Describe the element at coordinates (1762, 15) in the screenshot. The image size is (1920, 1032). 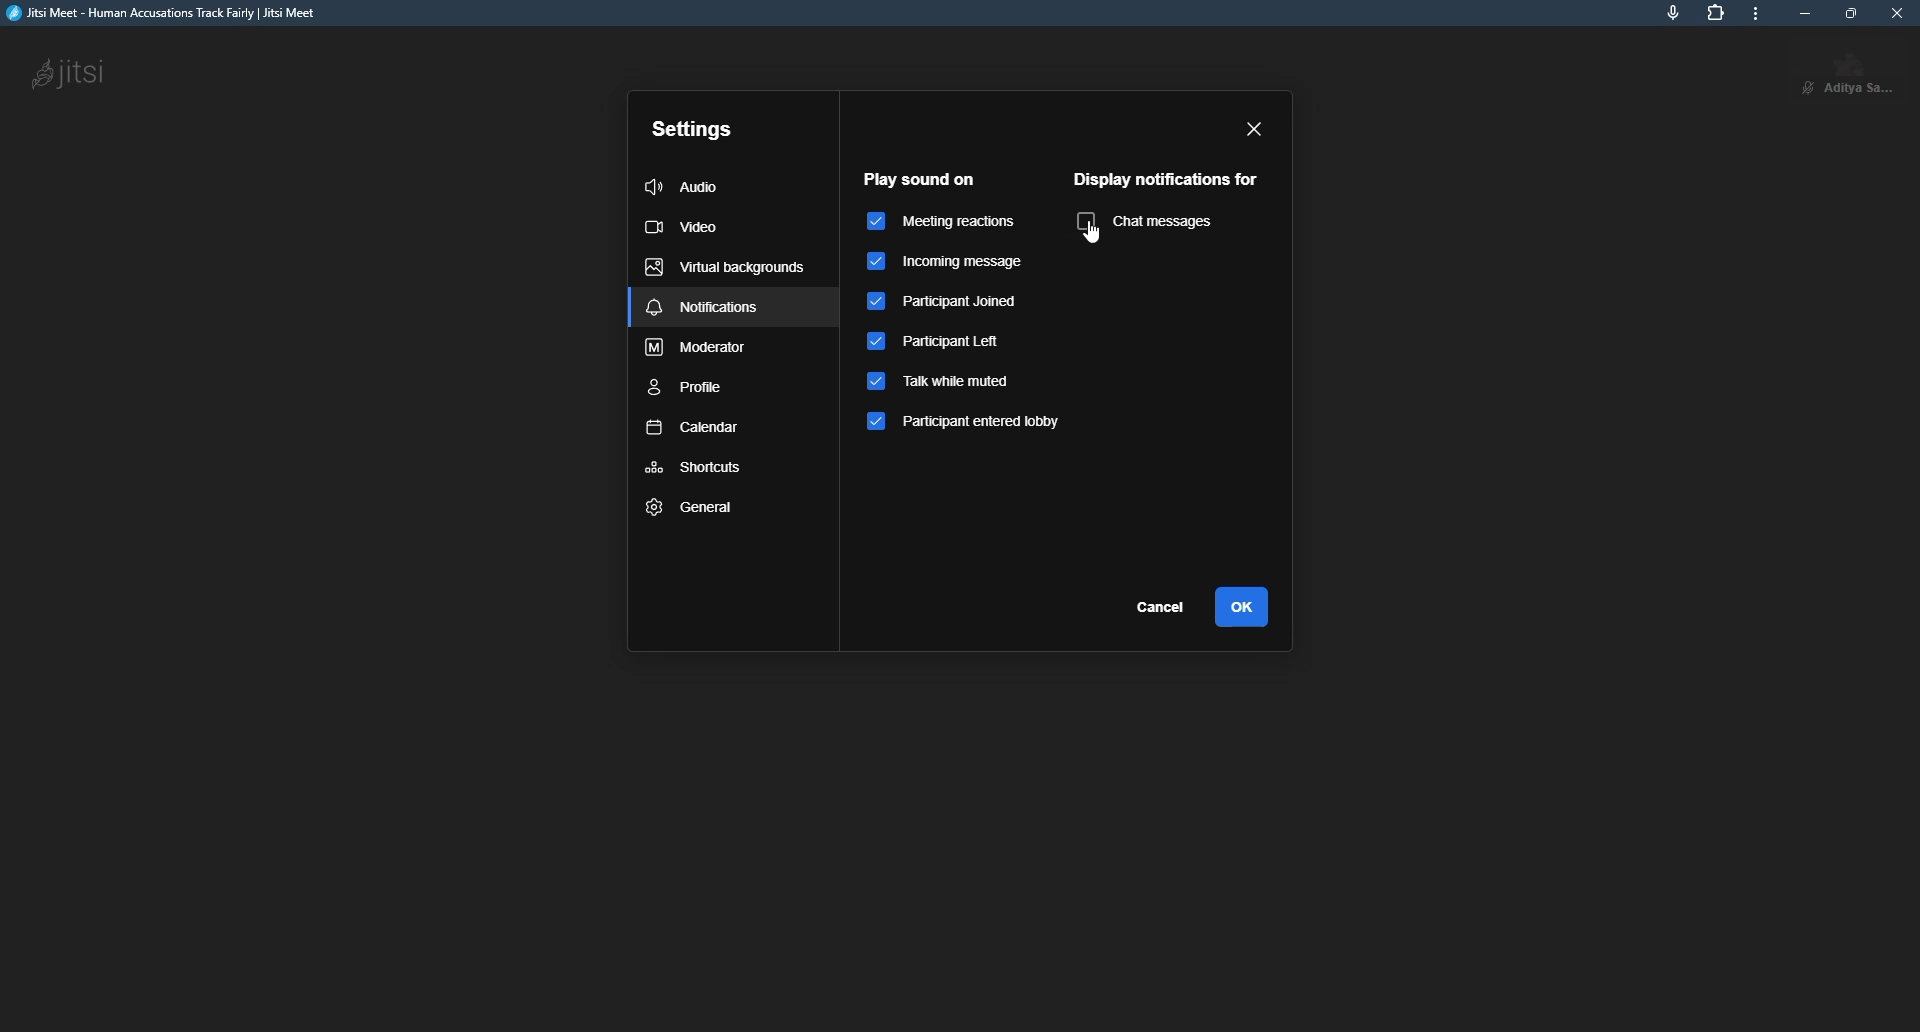
I see `more` at that location.